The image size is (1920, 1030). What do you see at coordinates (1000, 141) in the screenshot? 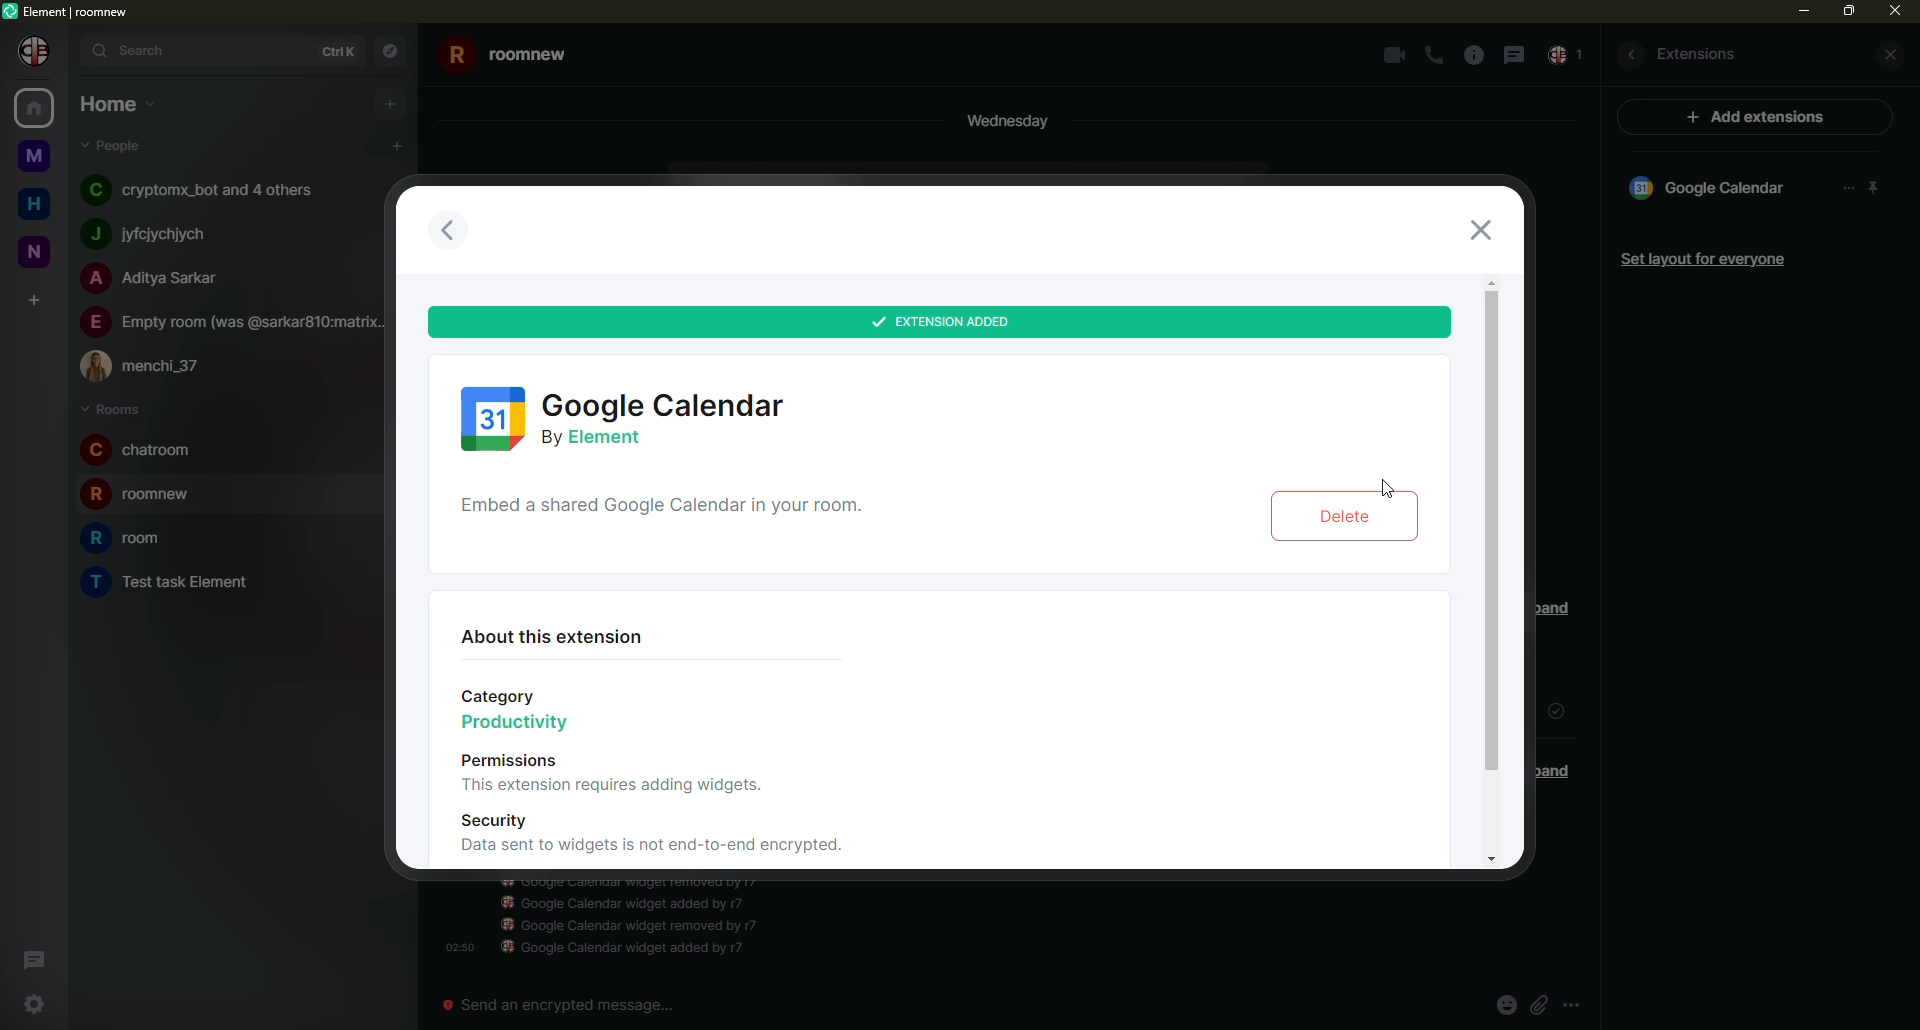
I see `day` at bounding box center [1000, 141].